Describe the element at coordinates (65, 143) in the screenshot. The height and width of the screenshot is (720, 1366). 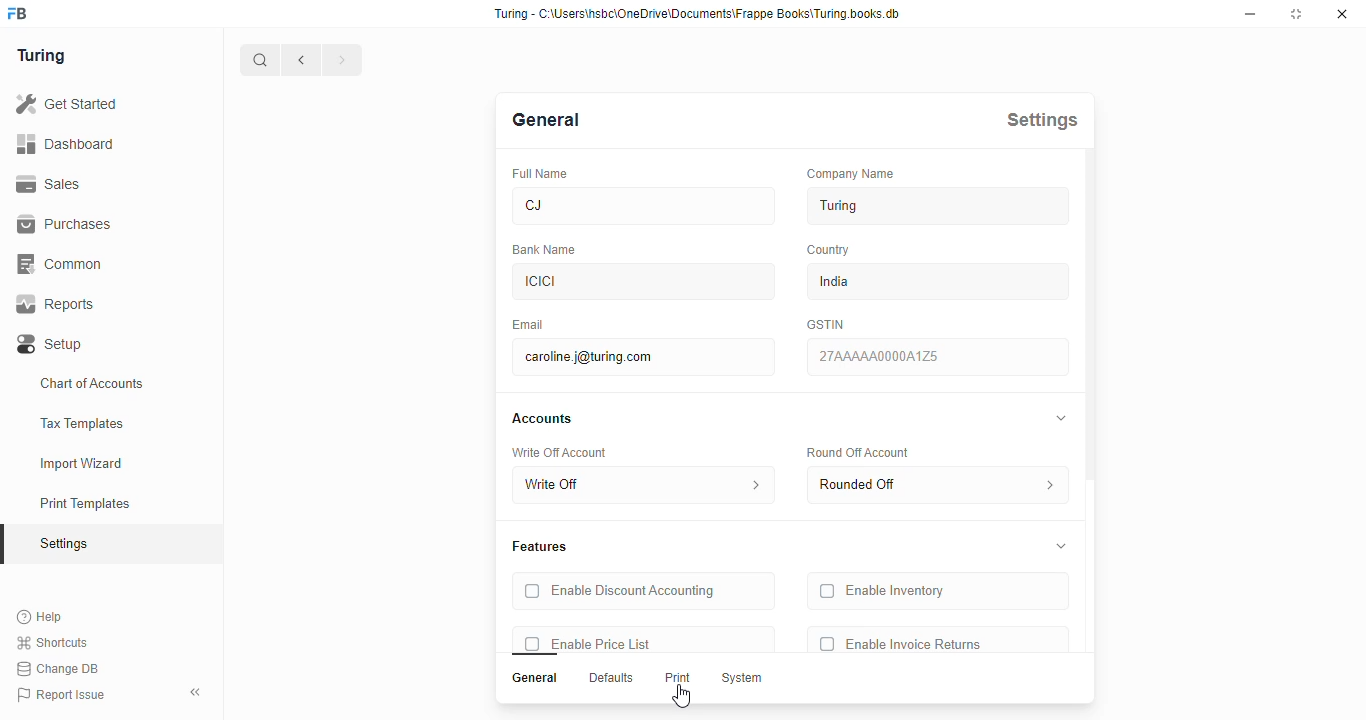
I see `dashboard` at that location.